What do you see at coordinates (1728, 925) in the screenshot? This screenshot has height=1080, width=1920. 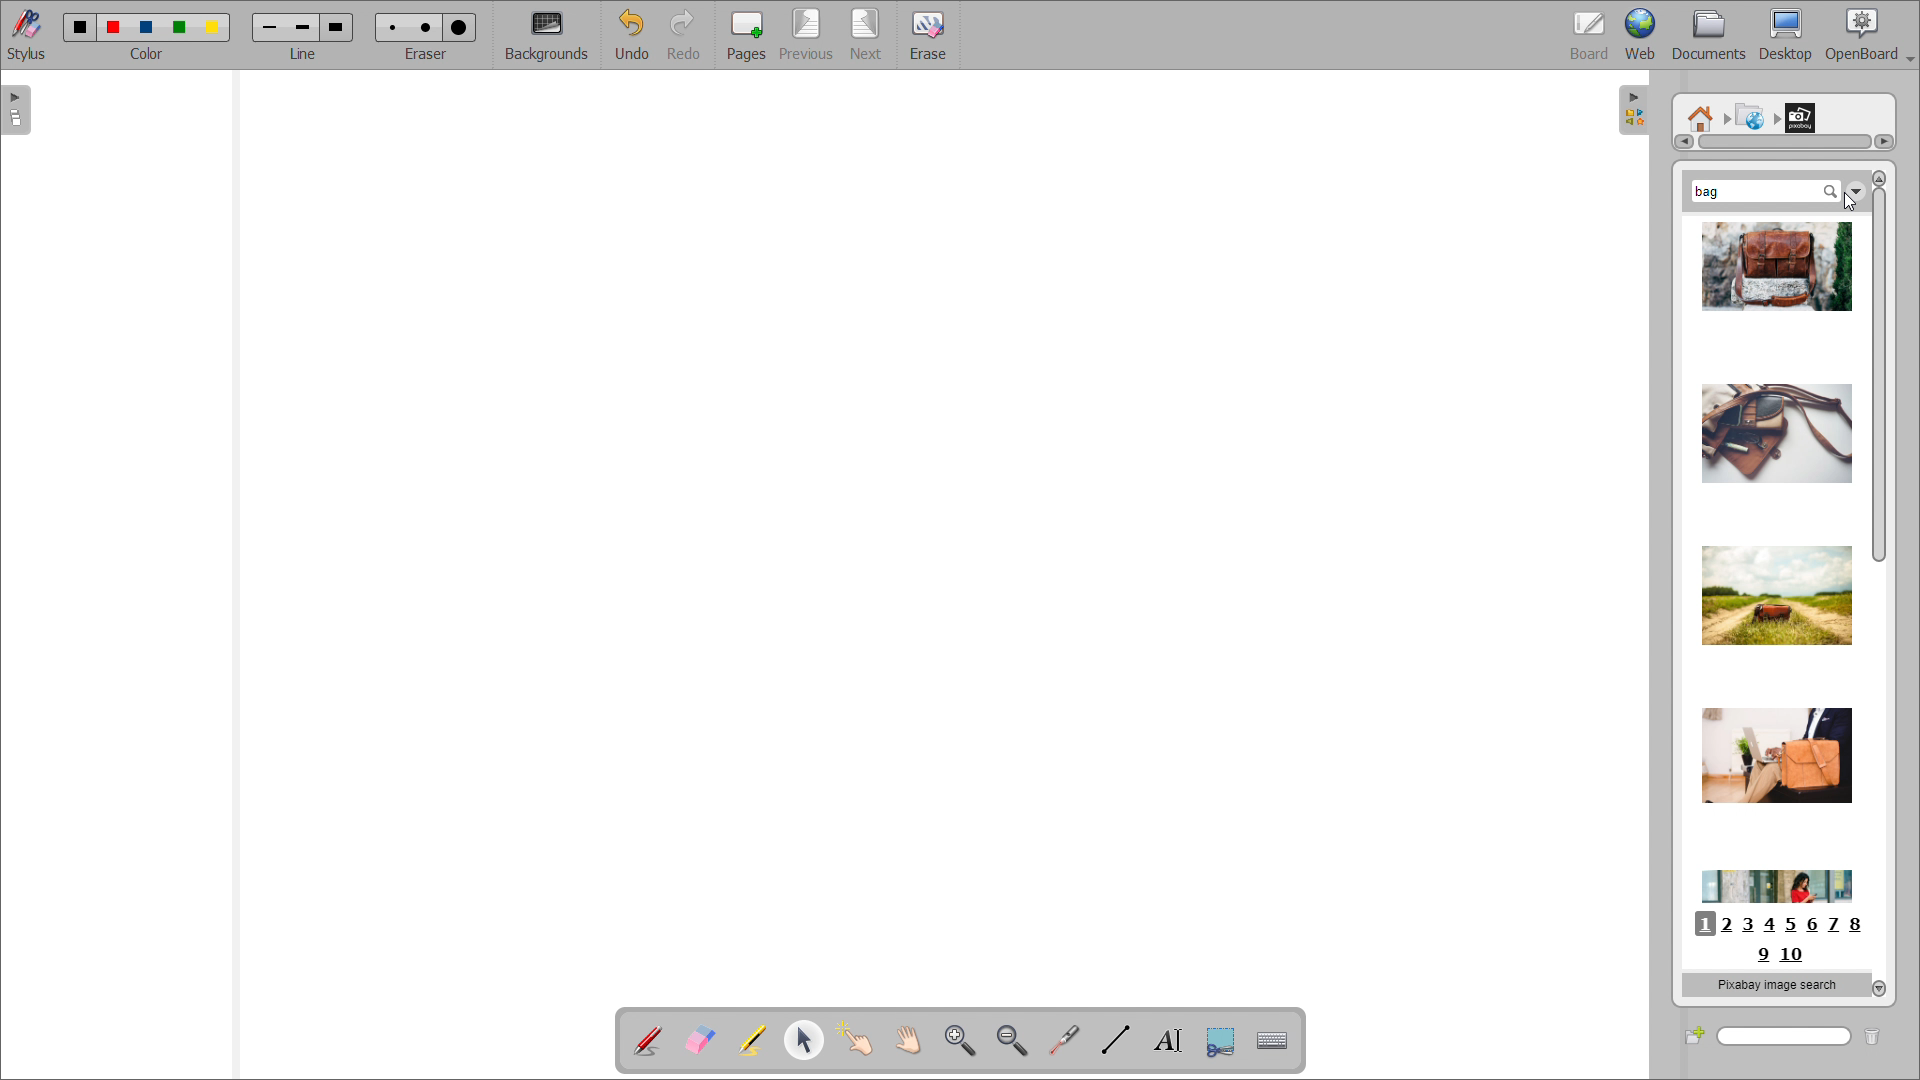 I see `2` at bounding box center [1728, 925].